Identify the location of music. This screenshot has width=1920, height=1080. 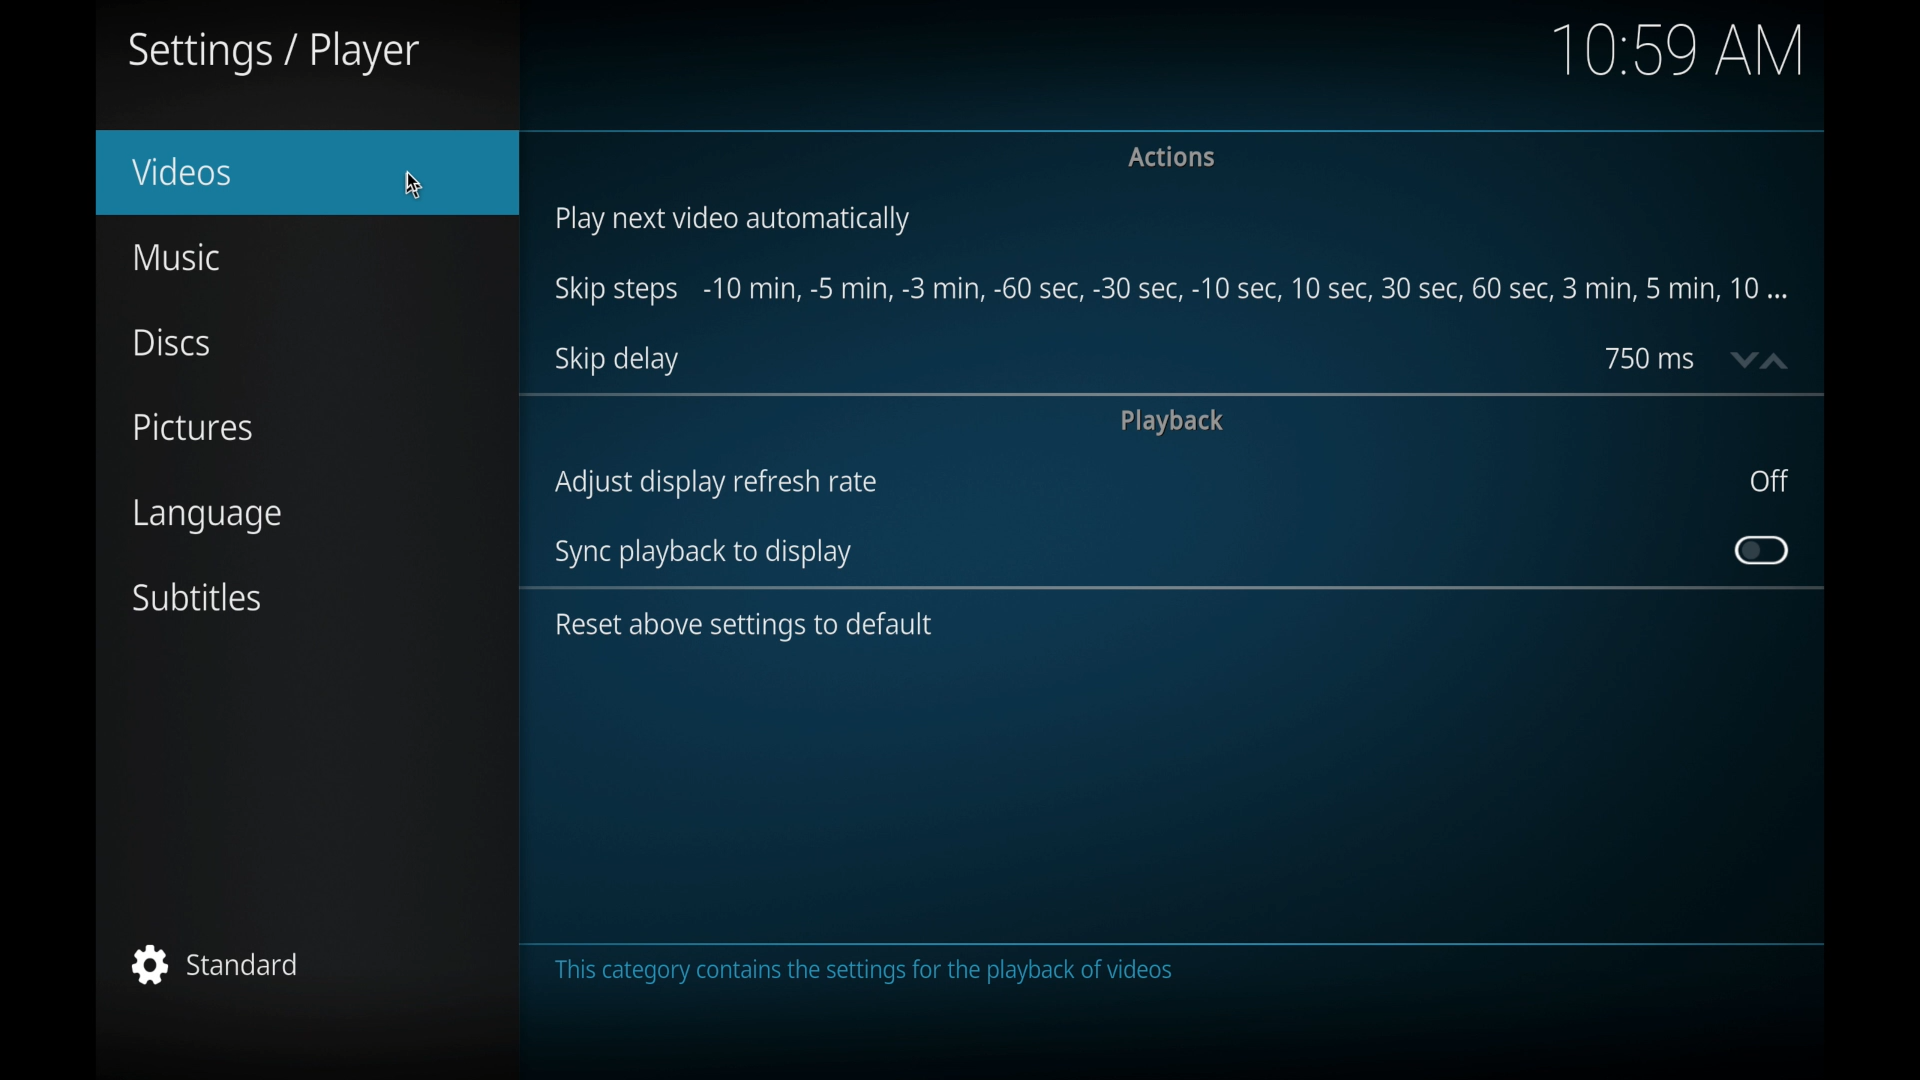
(179, 258).